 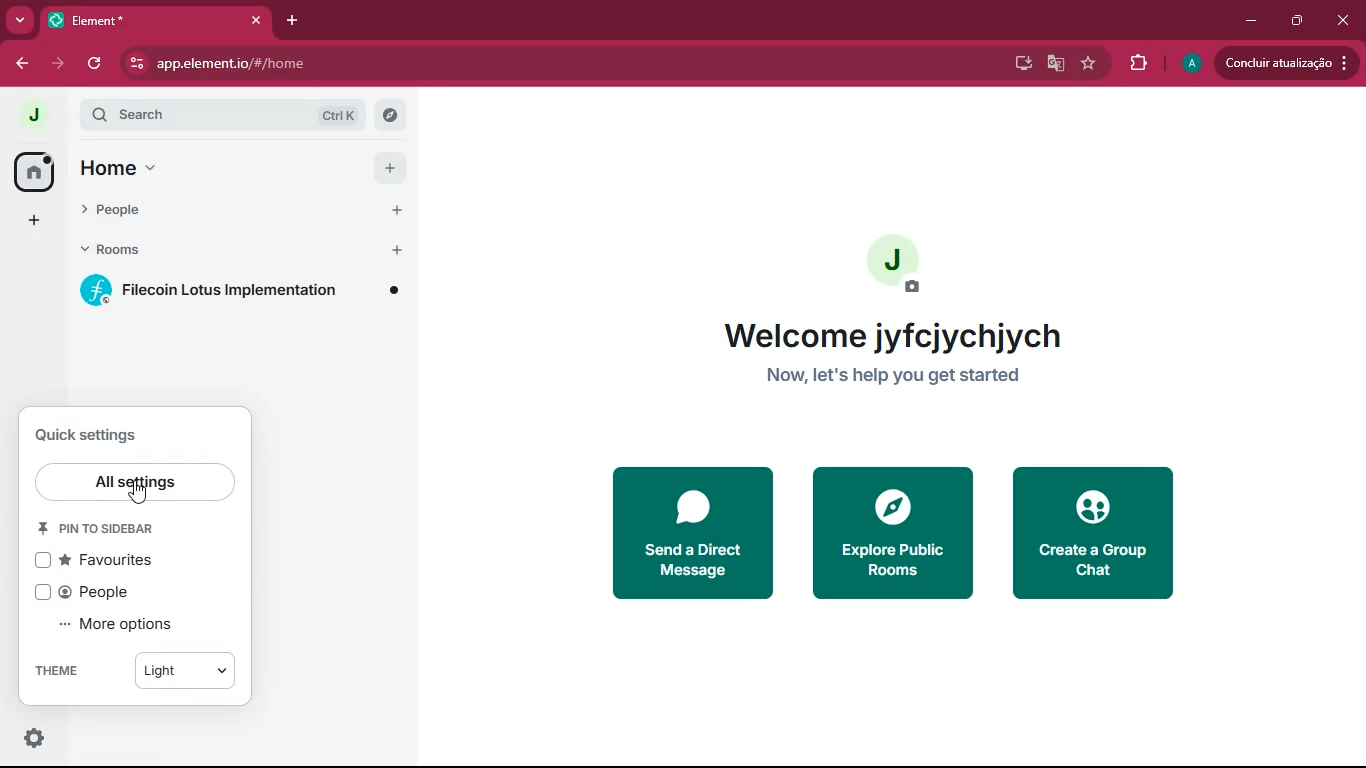 What do you see at coordinates (184, 670) in the screenshot?
I see `light` at bounding box center [184, 670].